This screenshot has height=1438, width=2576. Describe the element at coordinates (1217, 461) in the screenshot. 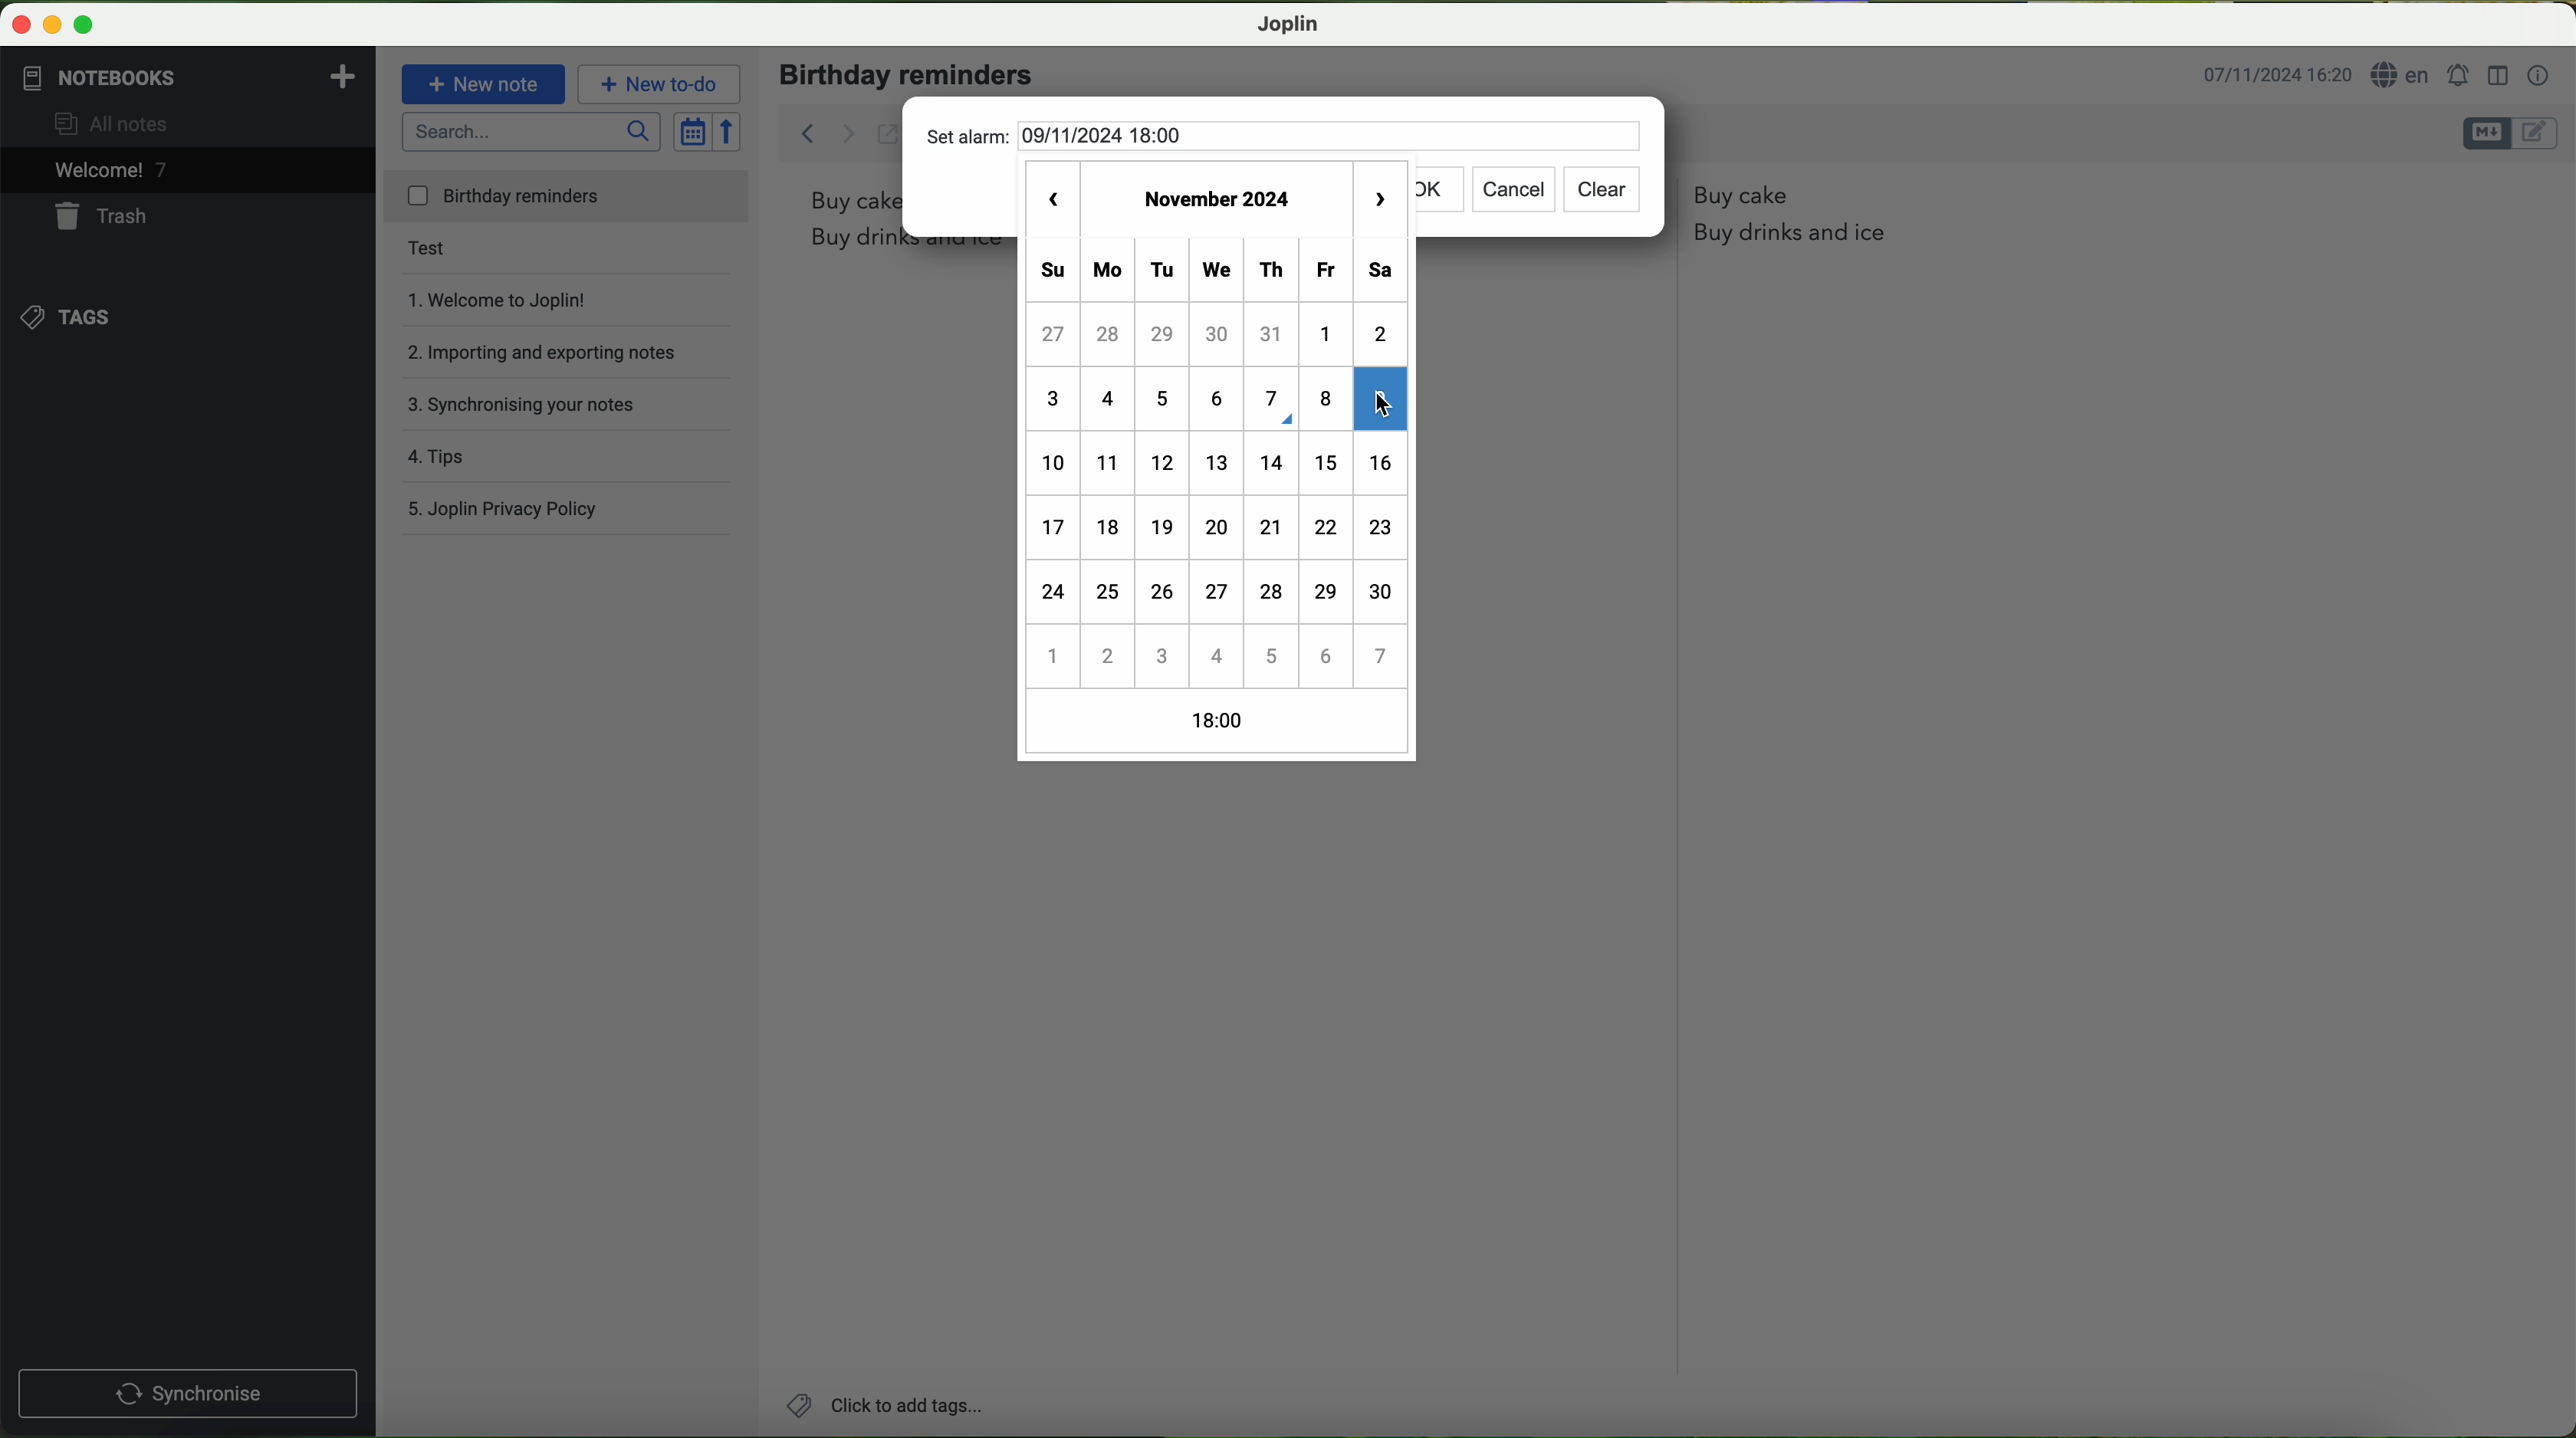

I see `calender` at that location.